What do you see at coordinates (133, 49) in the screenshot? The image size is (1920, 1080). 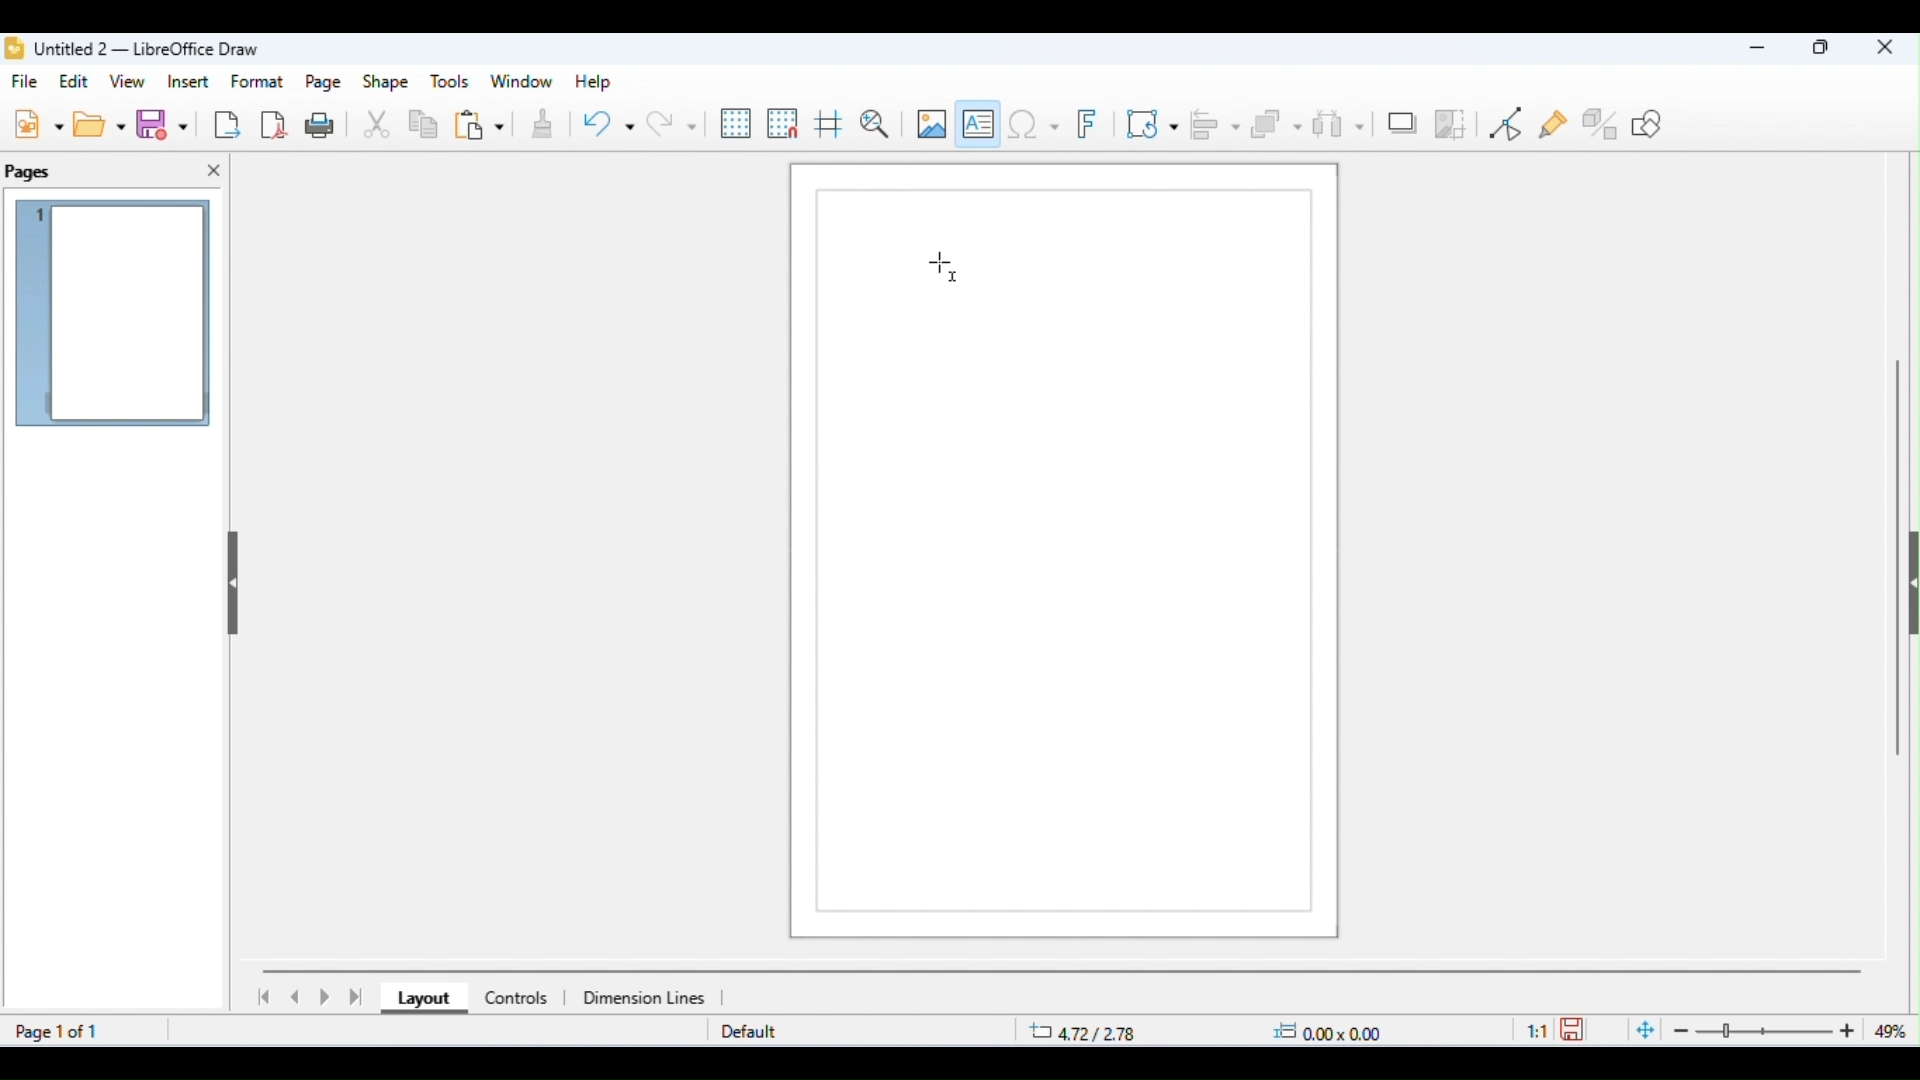 I see `title` at bounding box center [133, 49].